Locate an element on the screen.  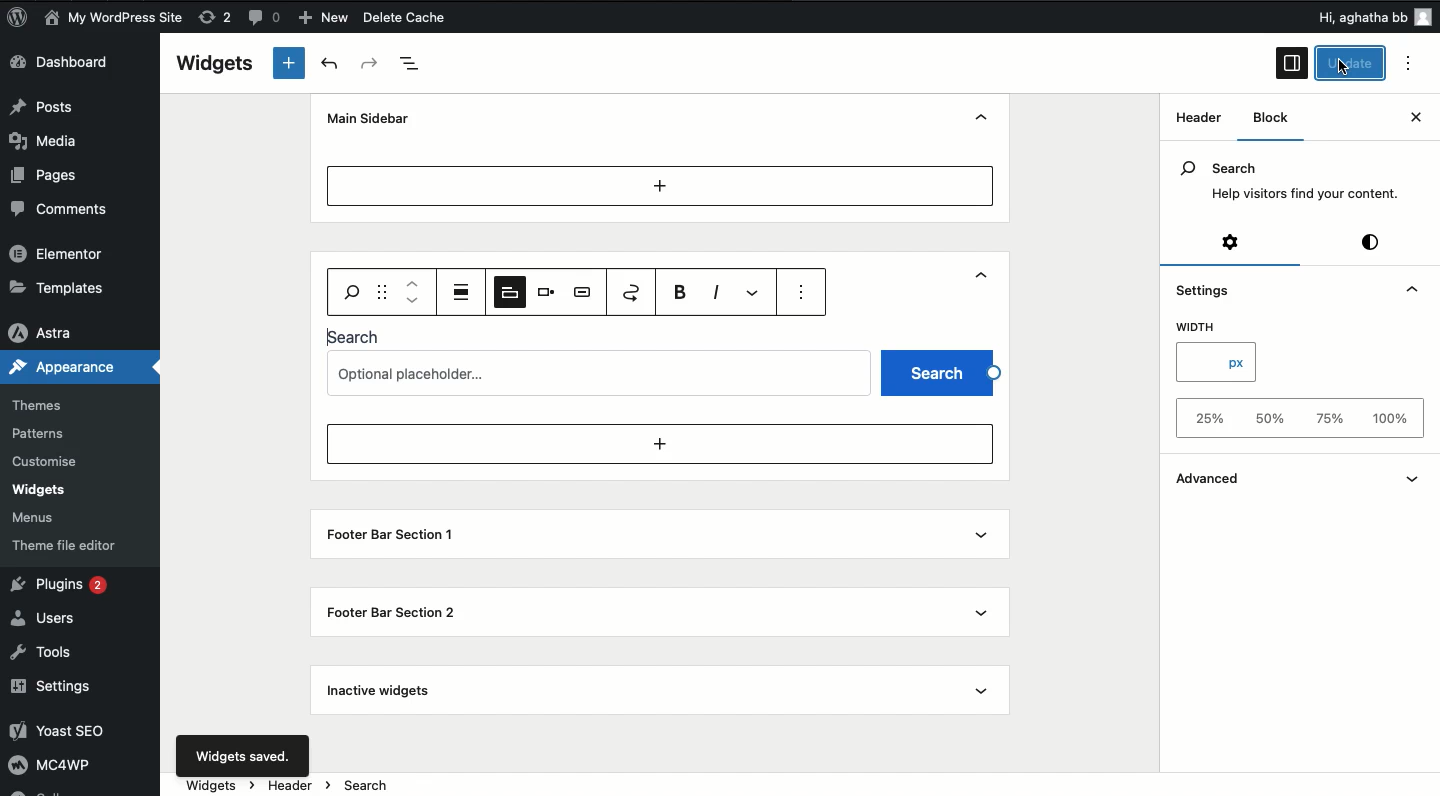
My WordPress Site is located at coordinates (113, 18).